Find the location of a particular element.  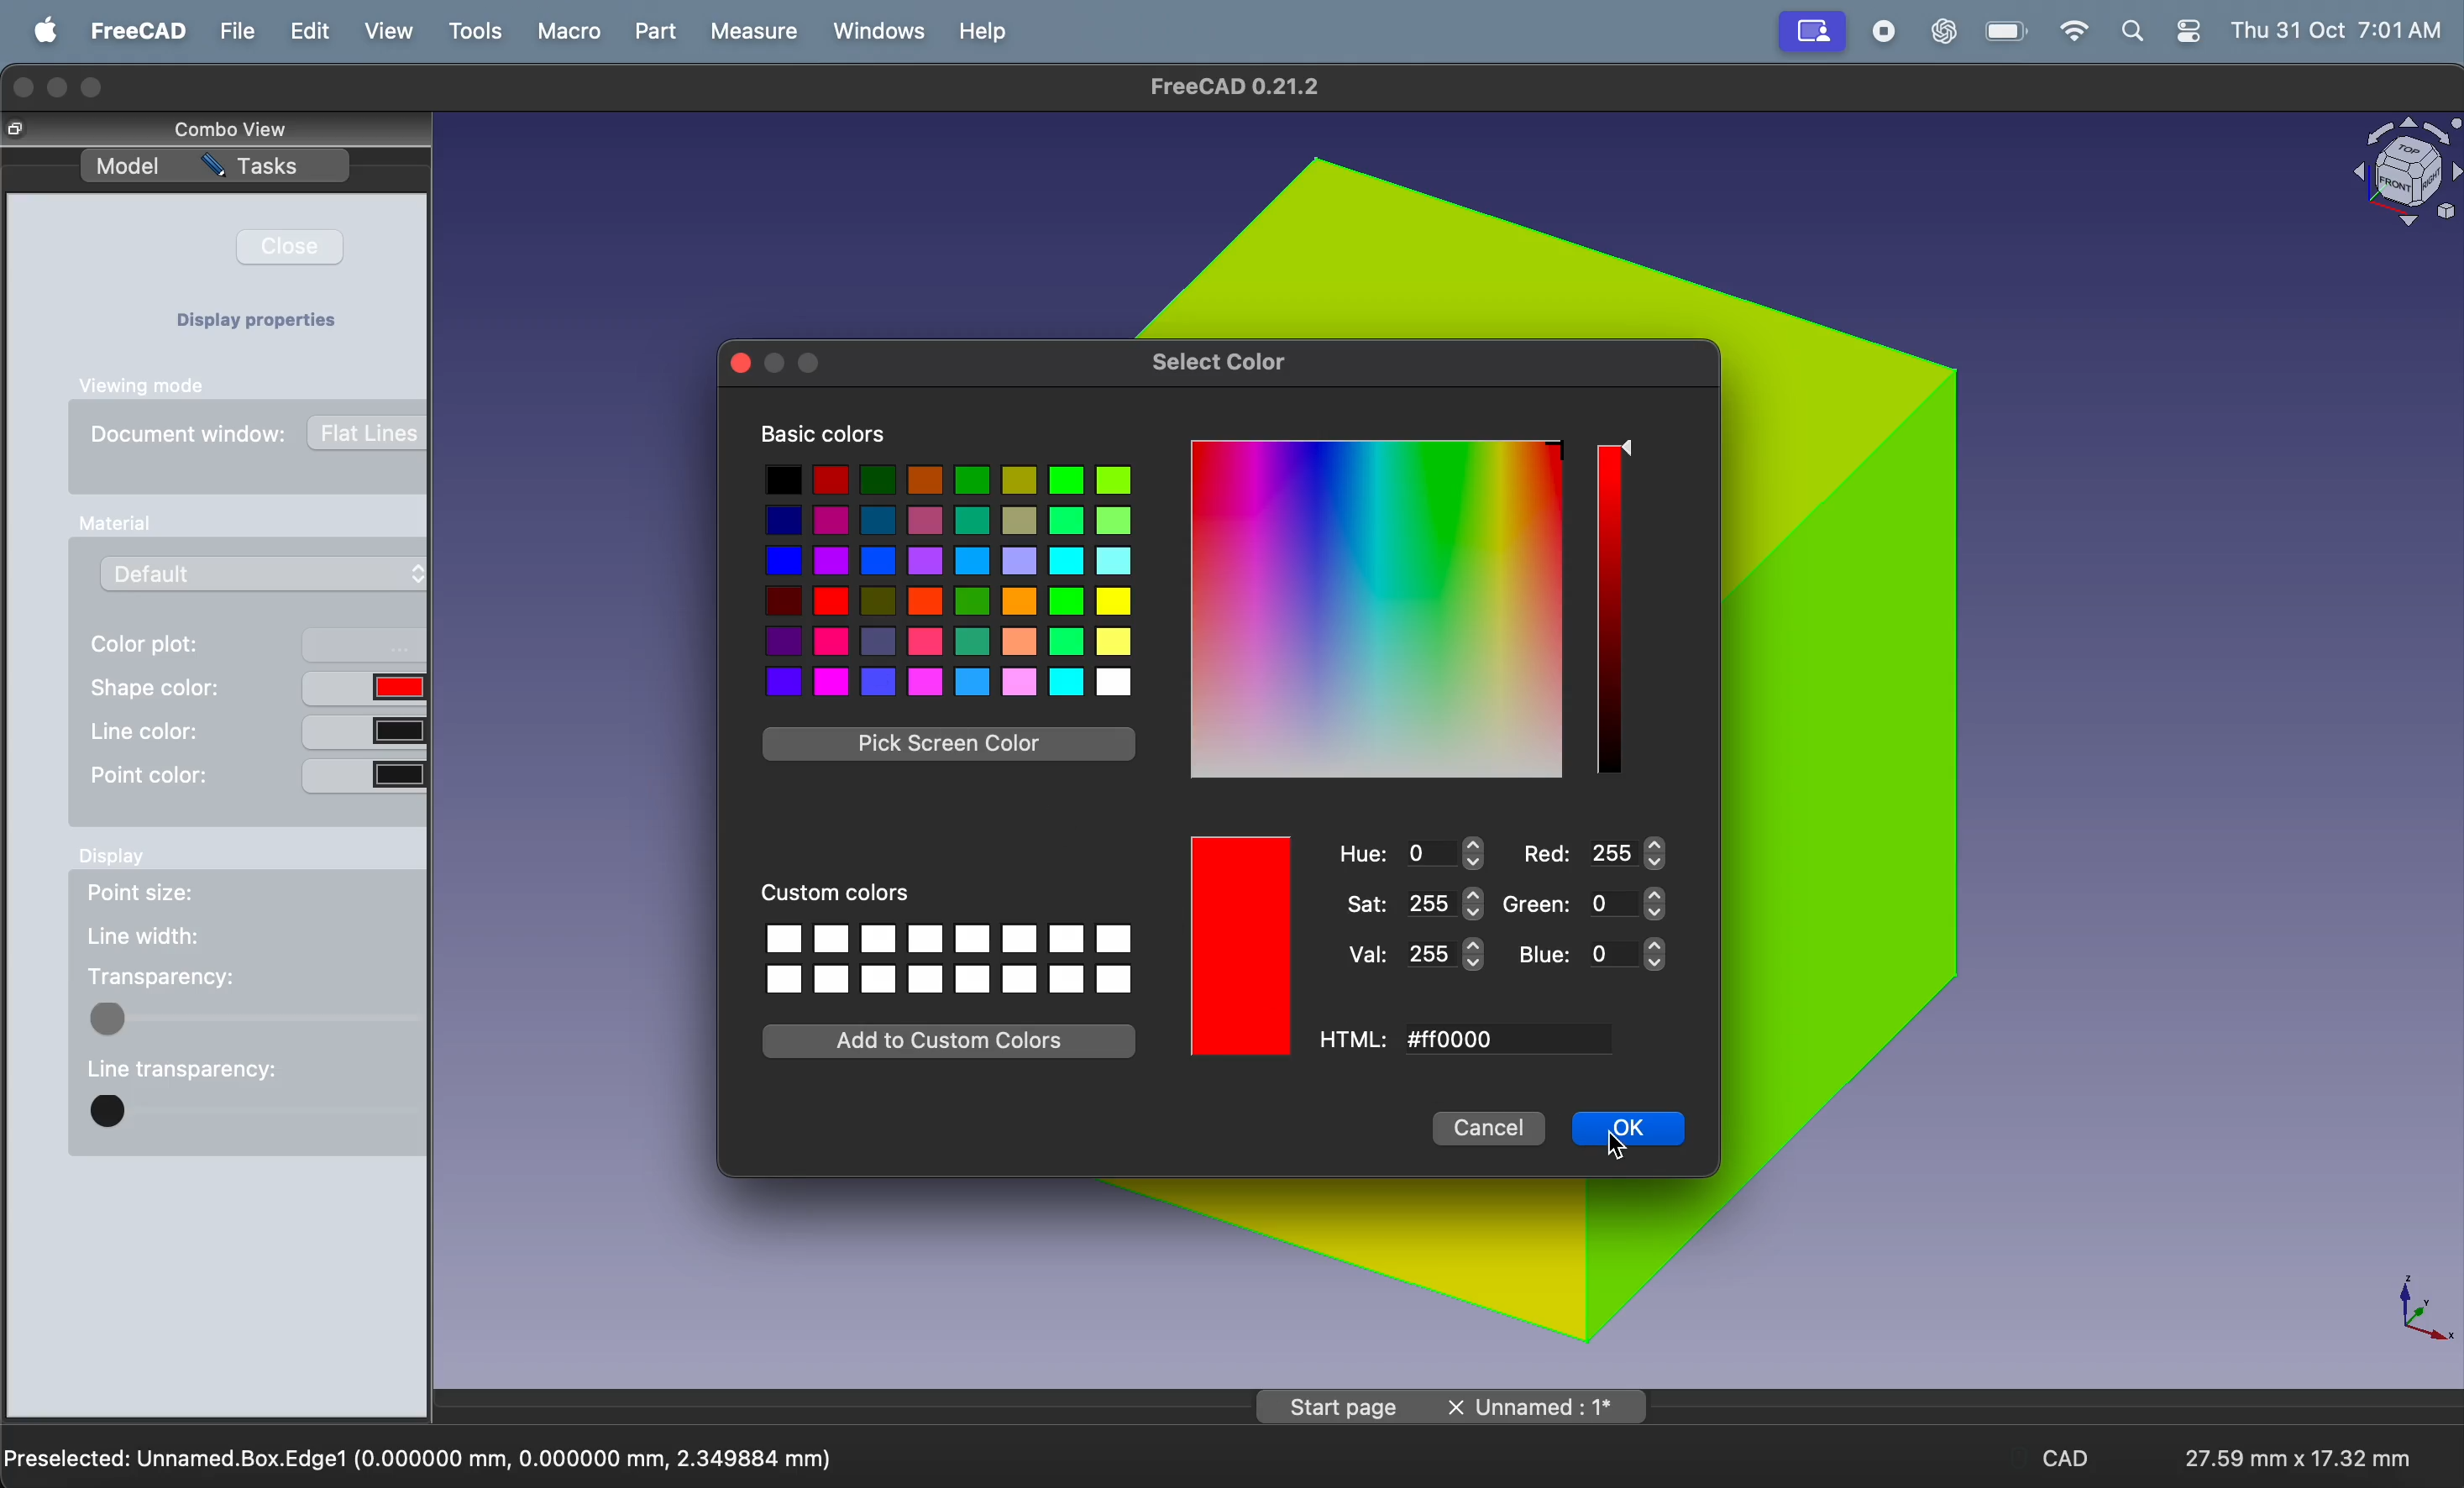

selected color is located at coordinates (1239, 947).